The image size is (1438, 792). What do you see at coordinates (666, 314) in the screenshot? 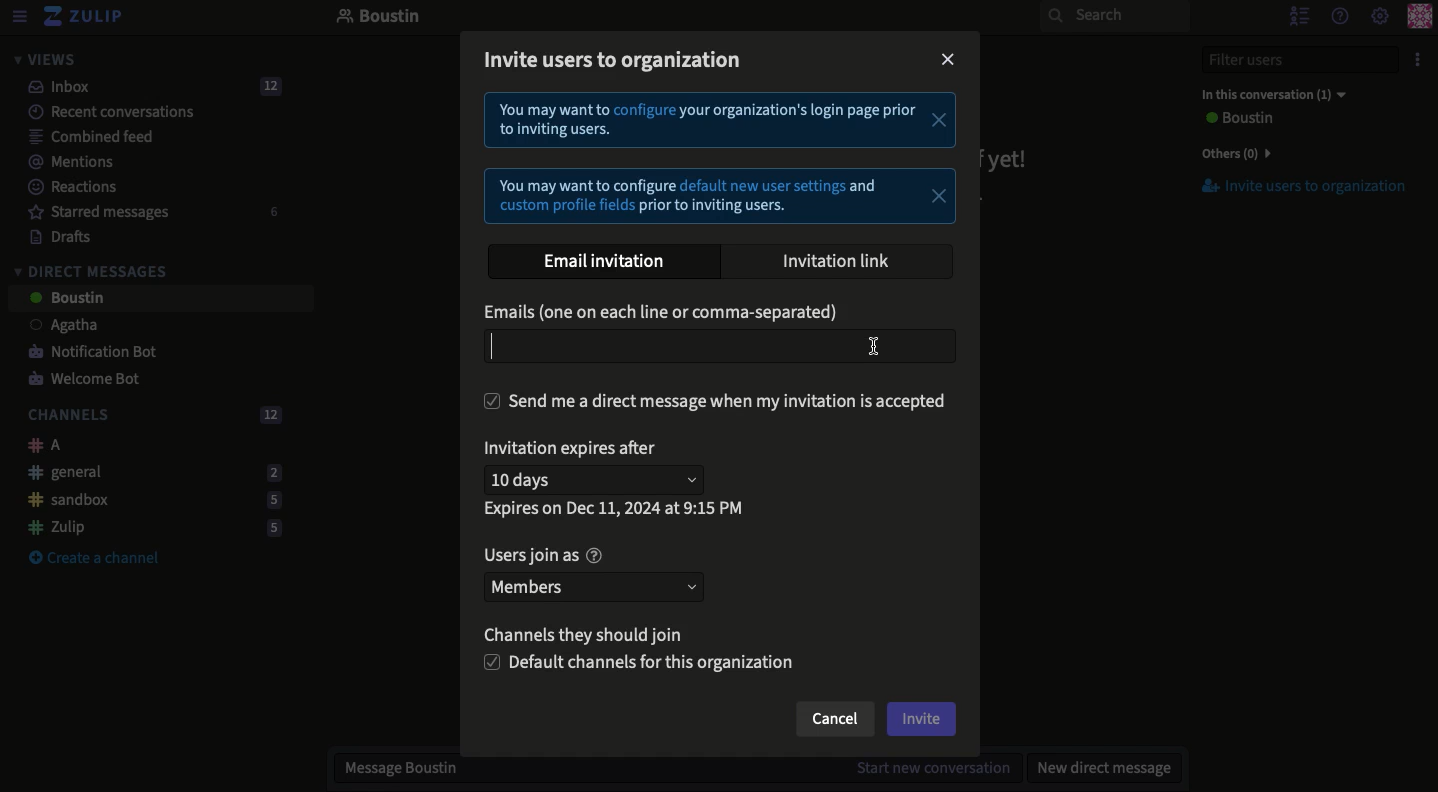
I see `Email ` at bounding box center [666, 314].